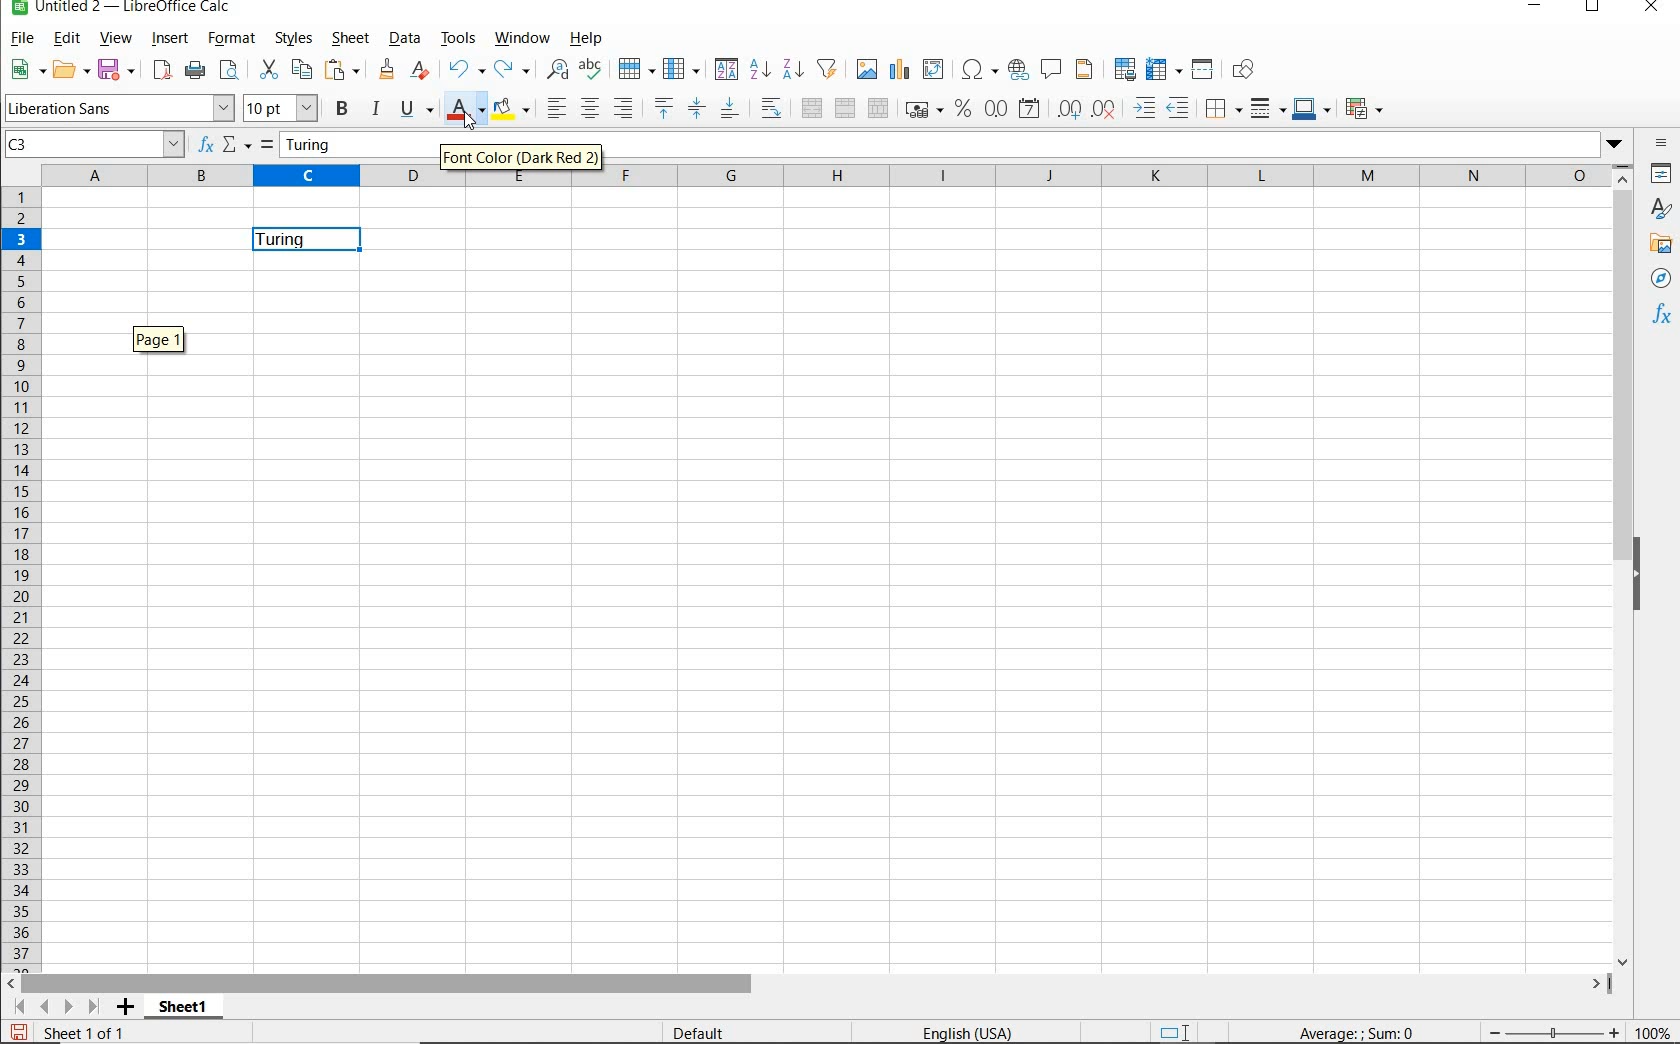 The image size is (1680, 1044). What do you see at coordinates (1662, 212) in the screenshot?
I see `STYLES` at bounding box center [1662, 212].